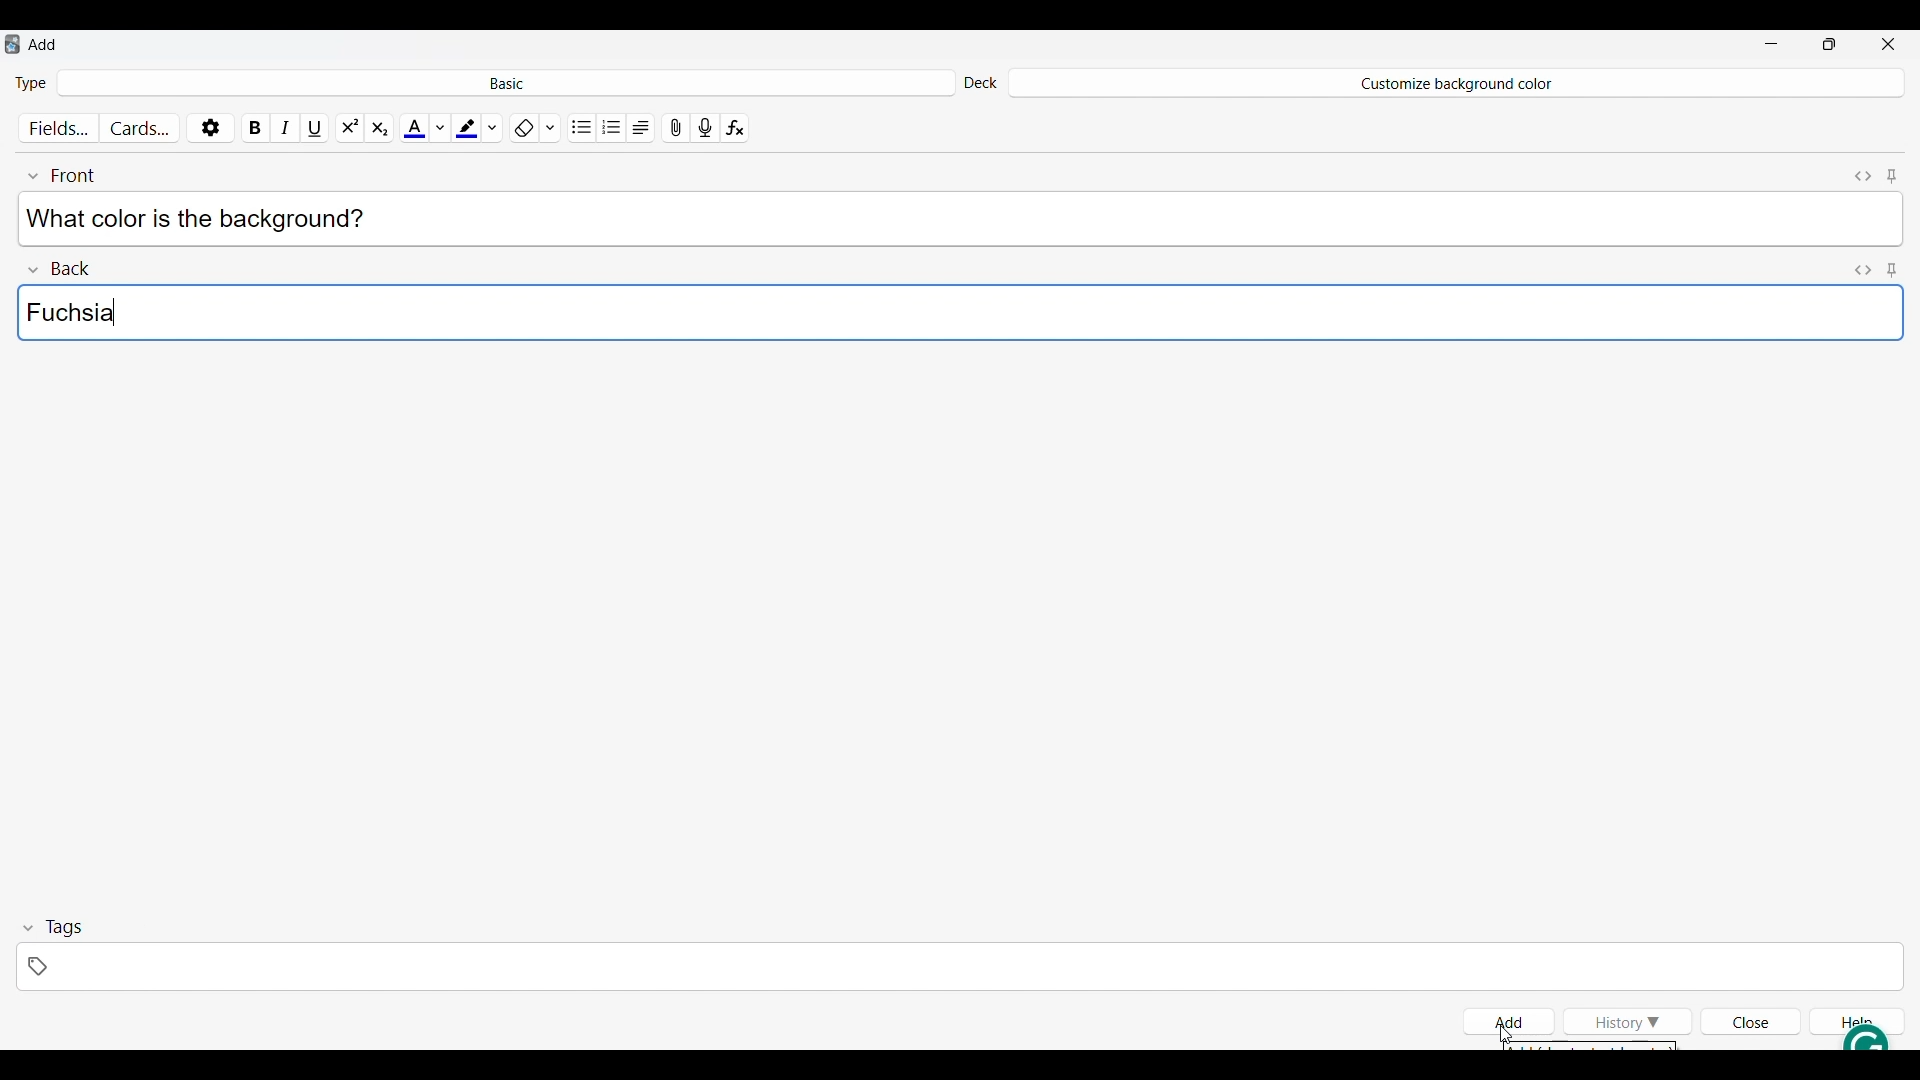 The image size is (1920, 1080). Describe the element at coordinates (1752, 1022) in the screenshot. I see `` at that location.